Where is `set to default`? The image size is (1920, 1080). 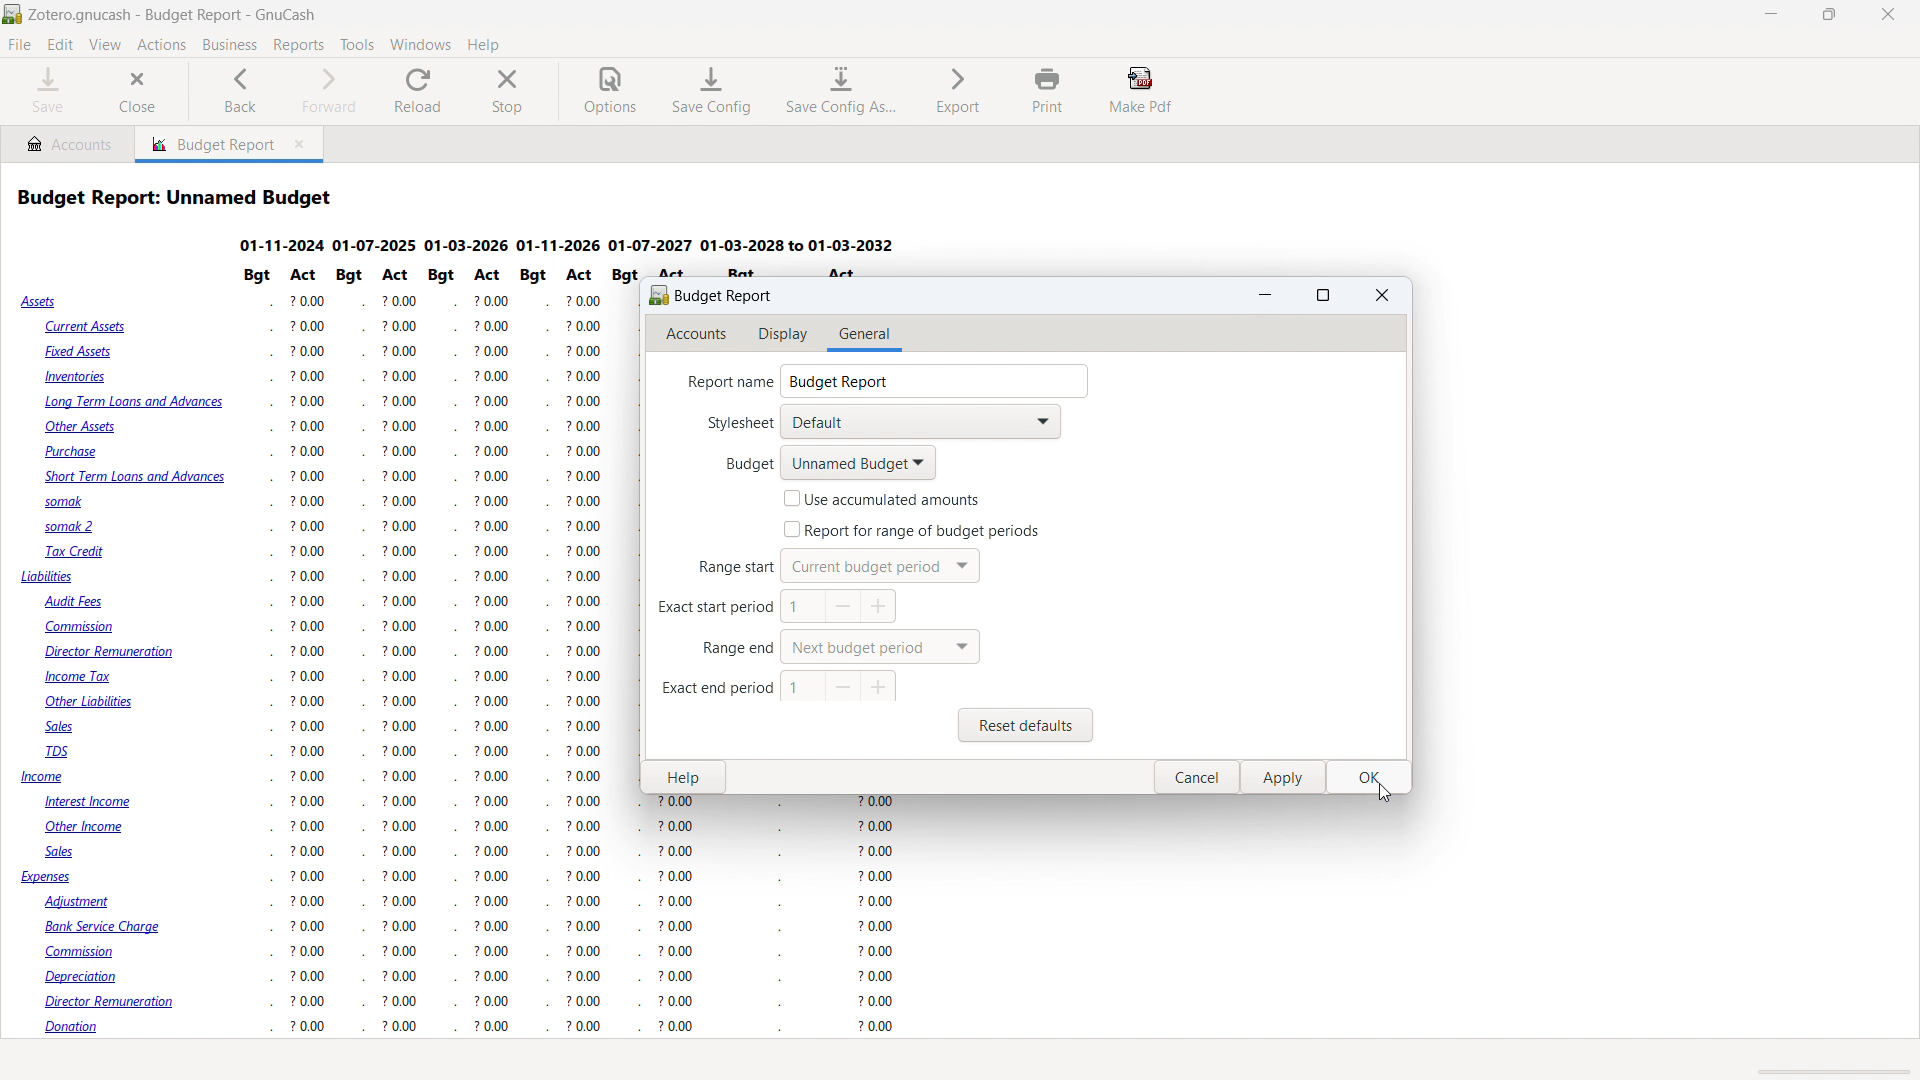
set to default is located at coordinates (879, 565).